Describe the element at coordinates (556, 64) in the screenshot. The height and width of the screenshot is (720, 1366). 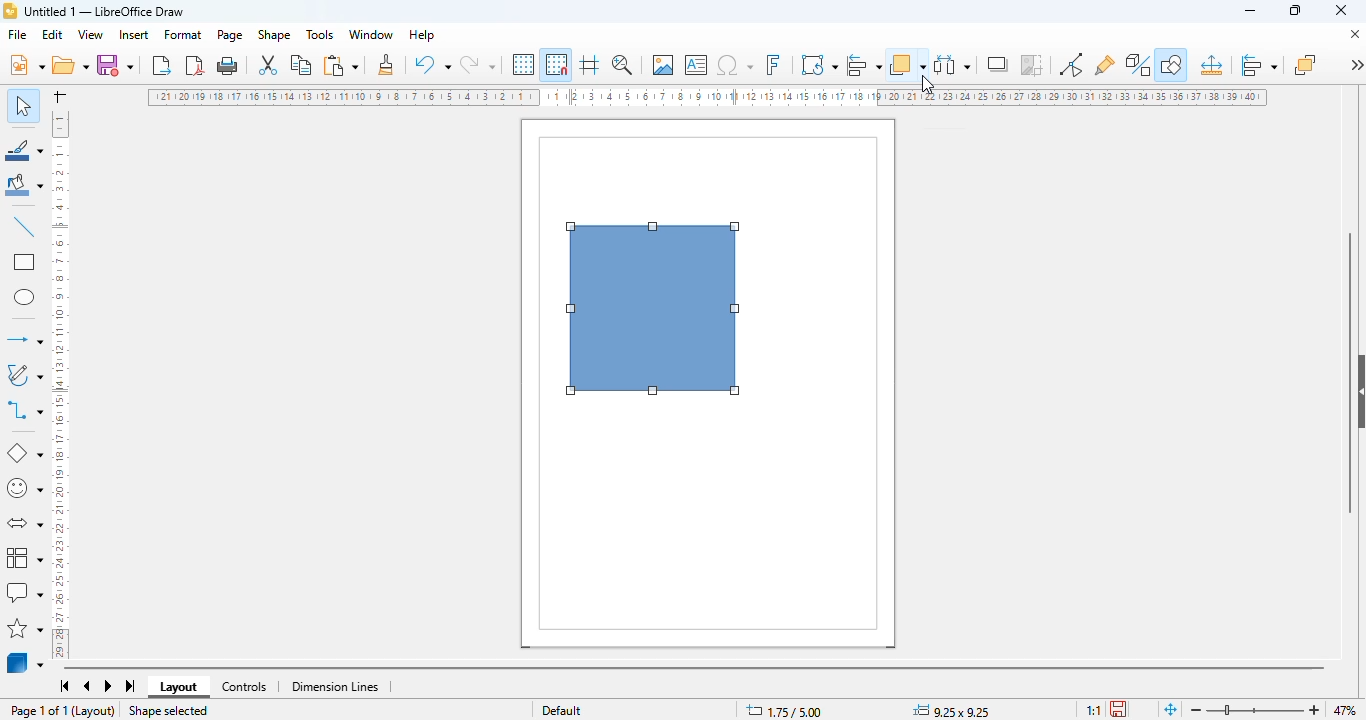
I see `snap to grid` at that location.